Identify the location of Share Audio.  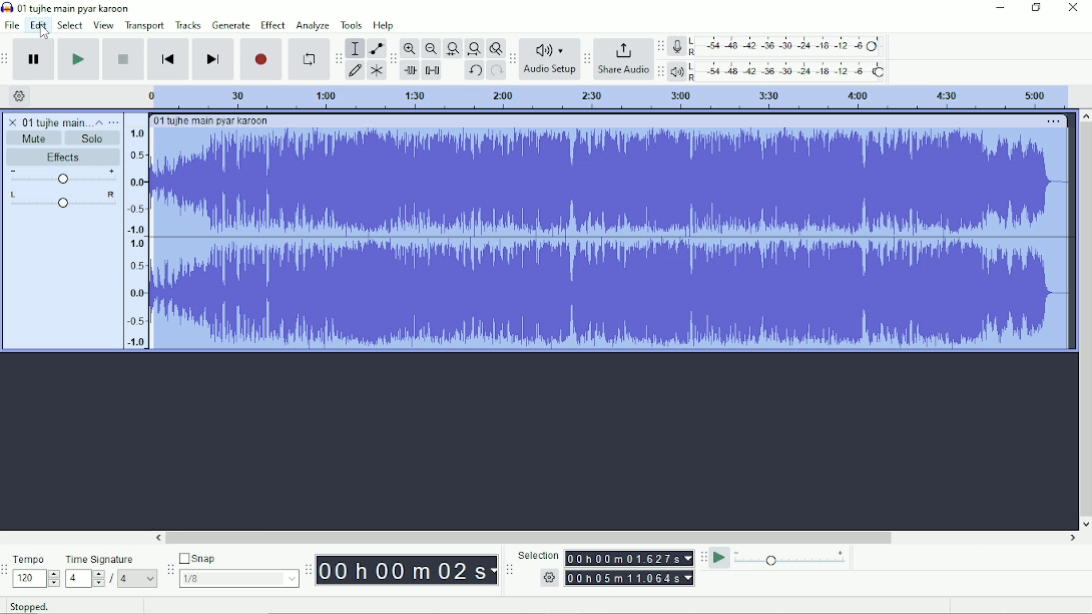
(623, 59).